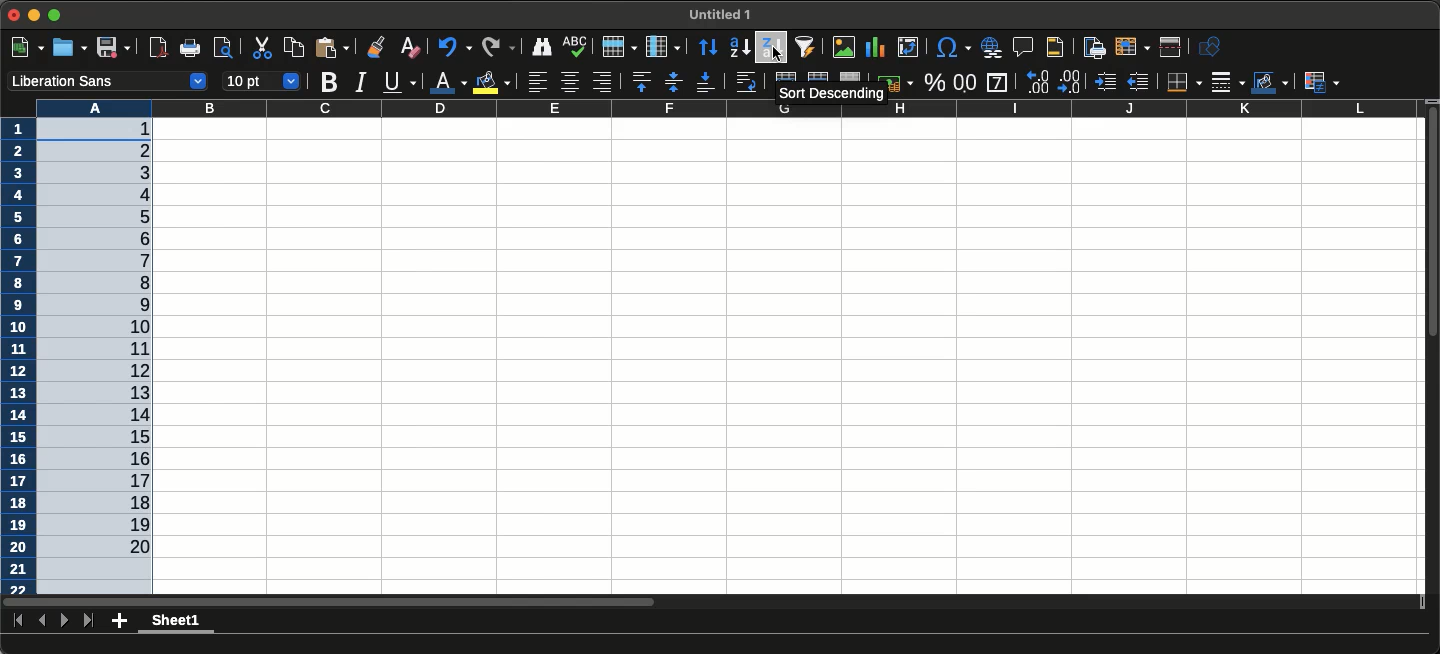 Image resolution: width=1440 pixels, height=654 pixels. I want to click on Find and replace, so click(539, 46).